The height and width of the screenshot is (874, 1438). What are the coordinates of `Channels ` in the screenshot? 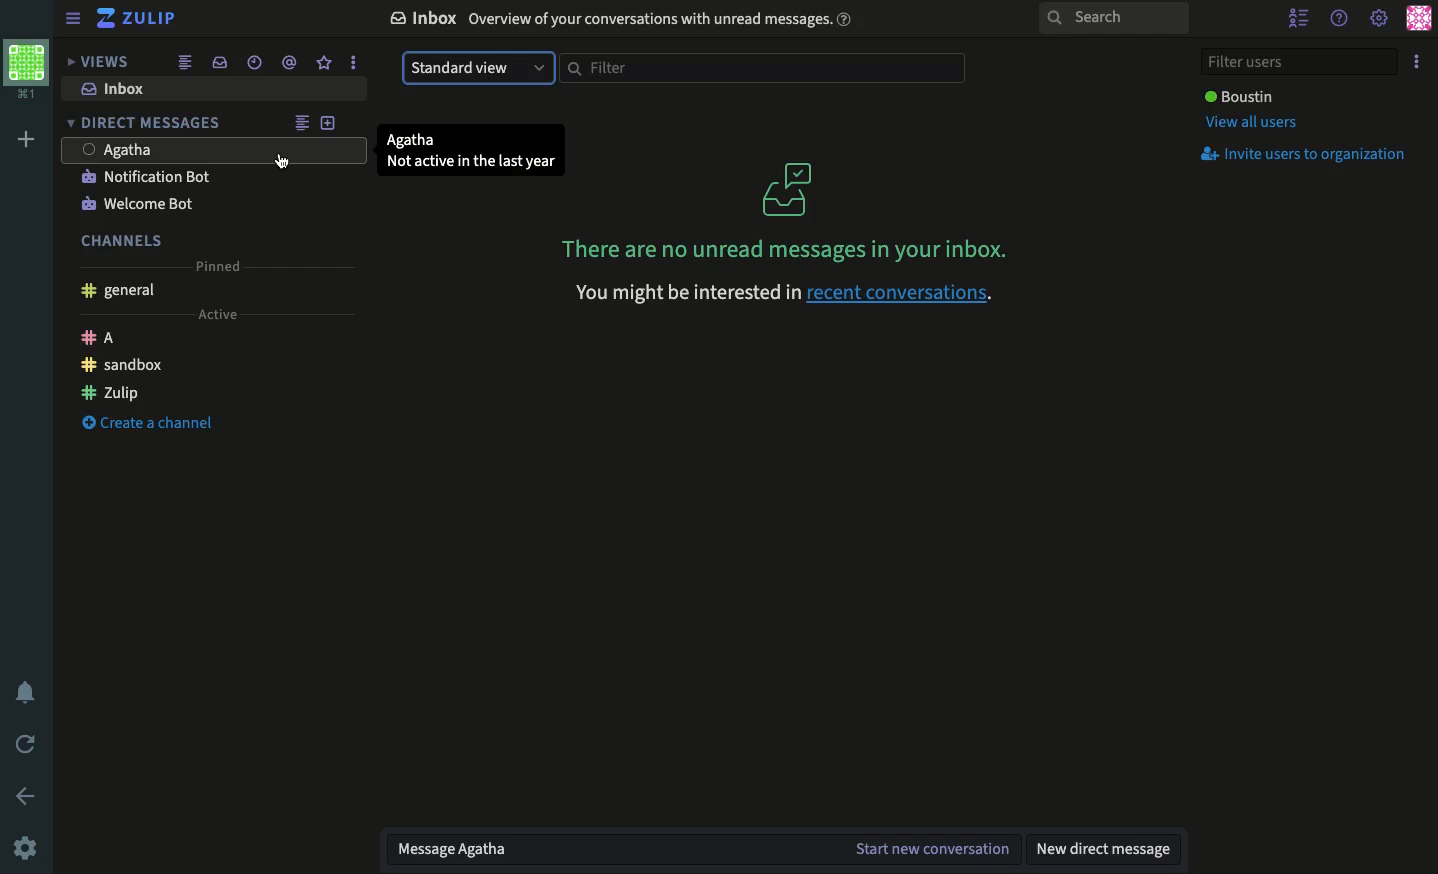 It's located at (119, 241).